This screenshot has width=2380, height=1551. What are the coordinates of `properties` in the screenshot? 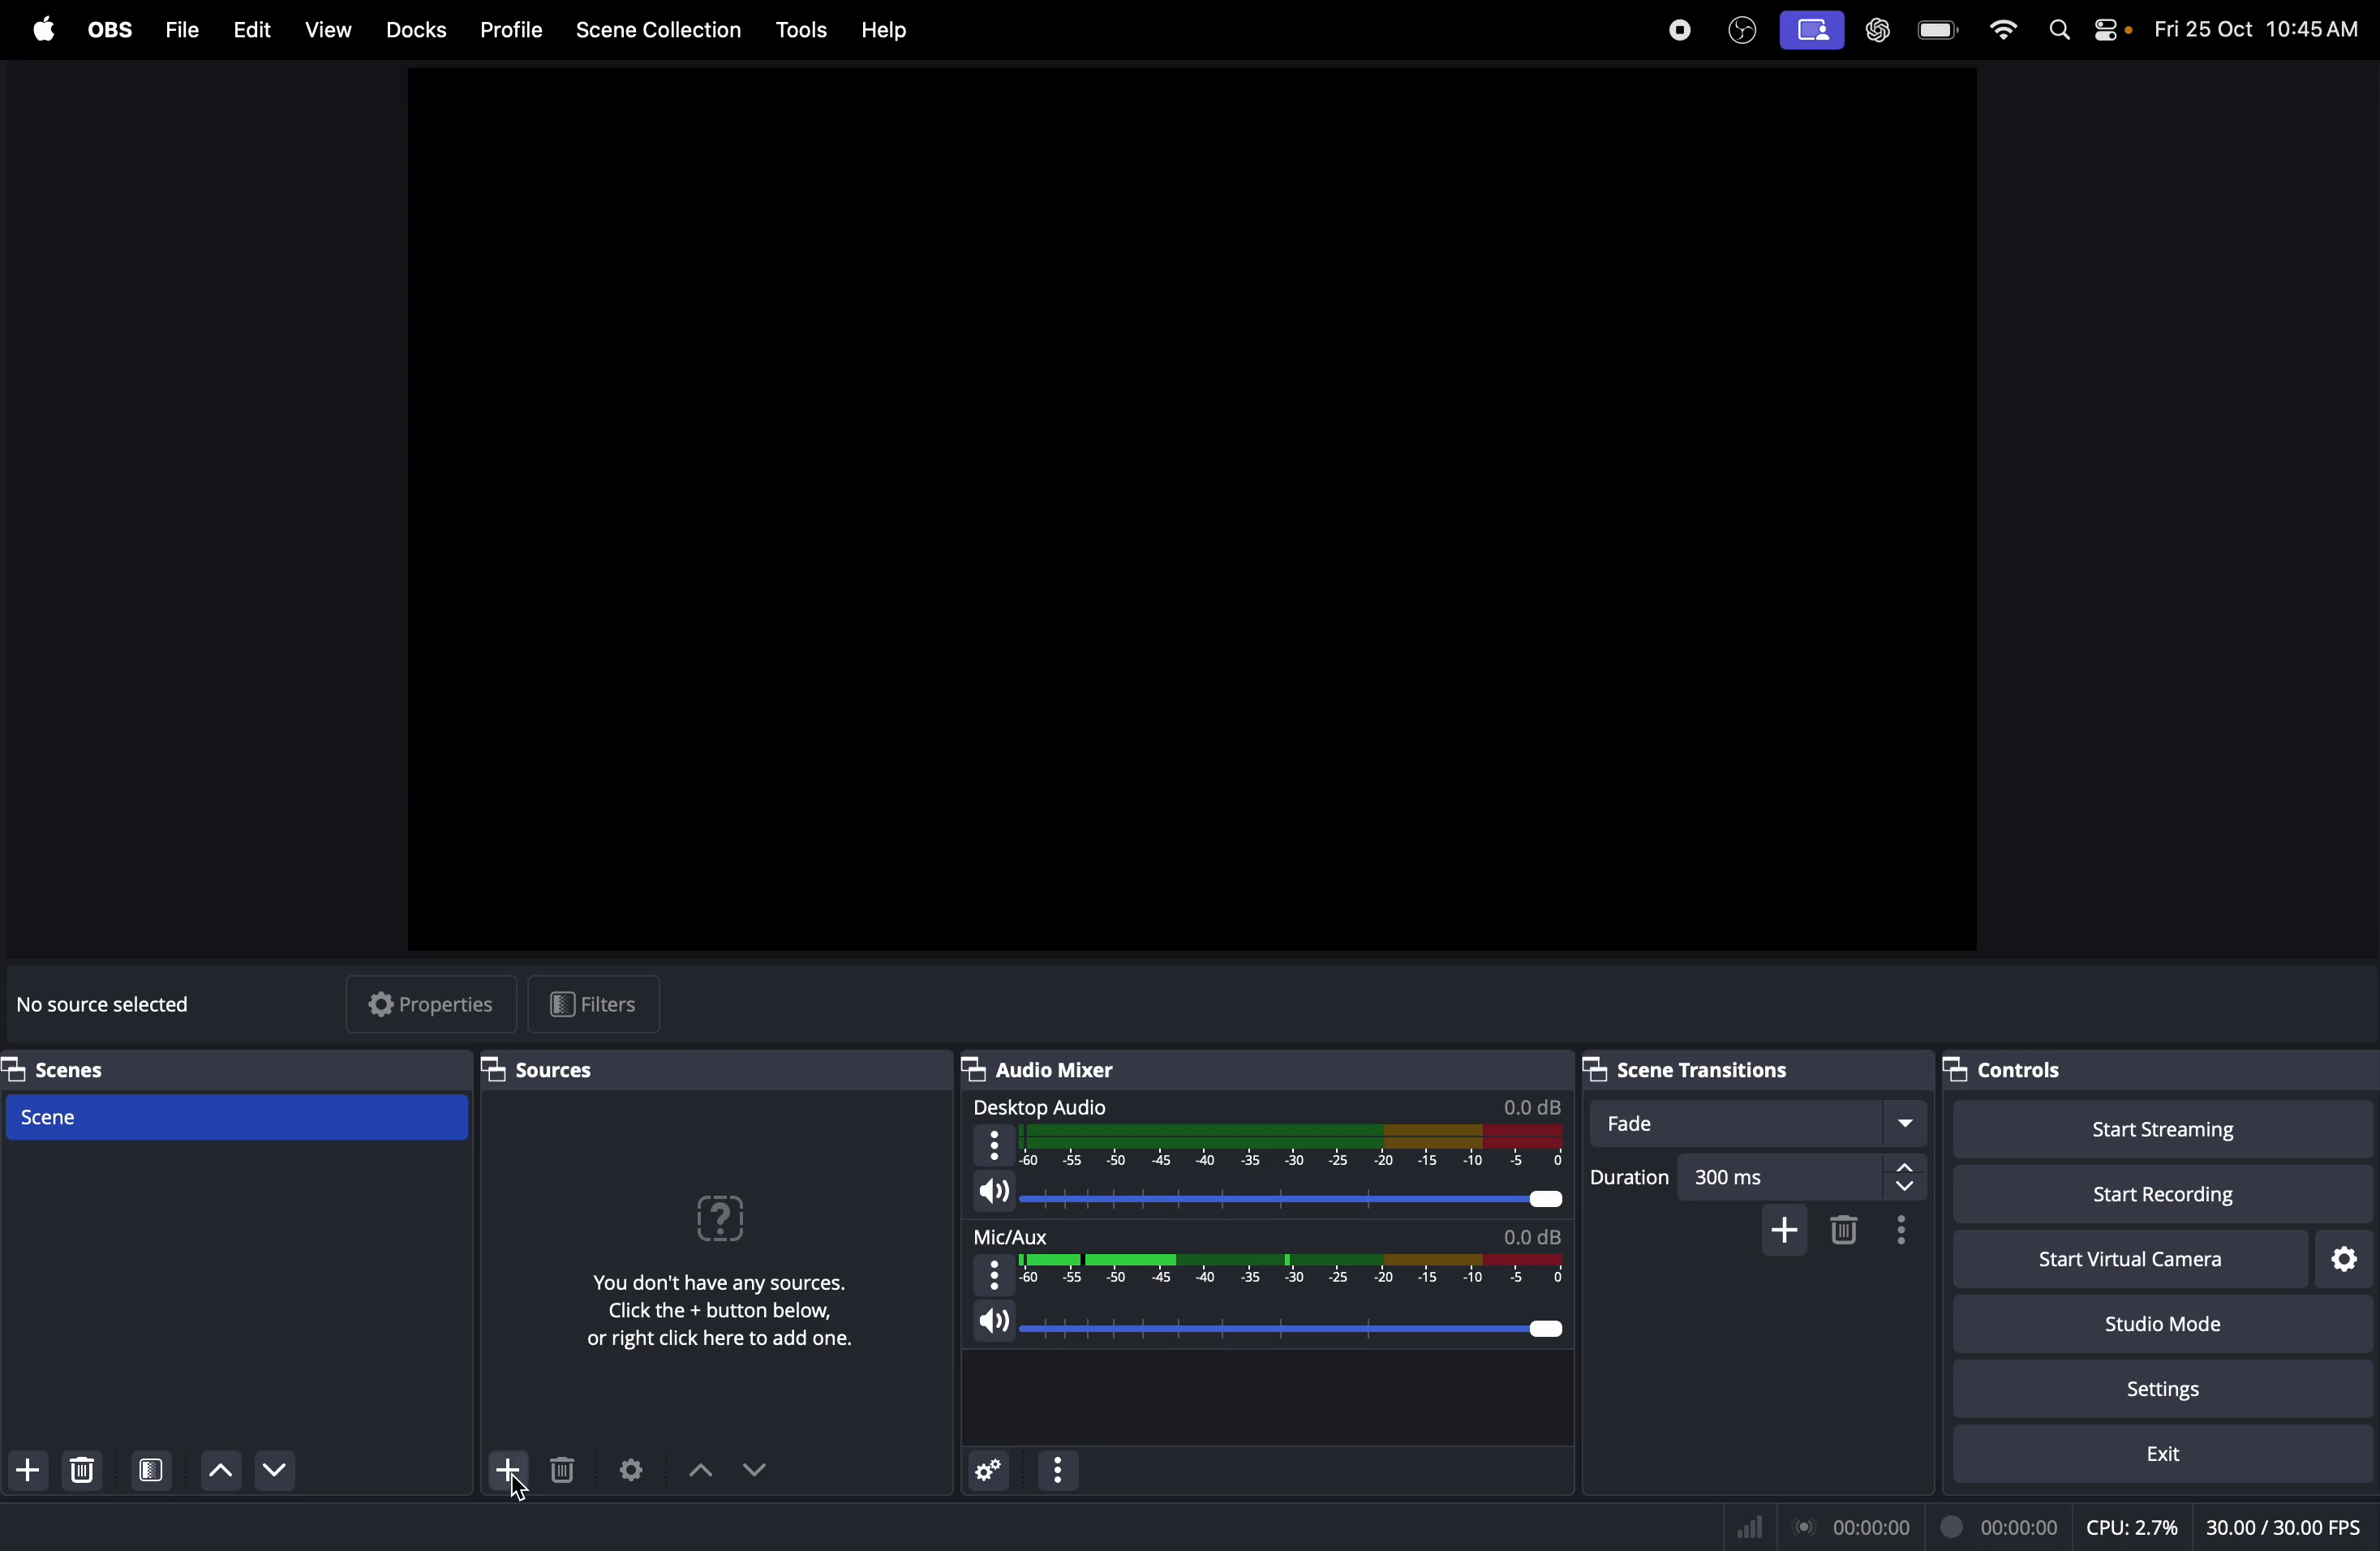 It's located at (418, 1005).